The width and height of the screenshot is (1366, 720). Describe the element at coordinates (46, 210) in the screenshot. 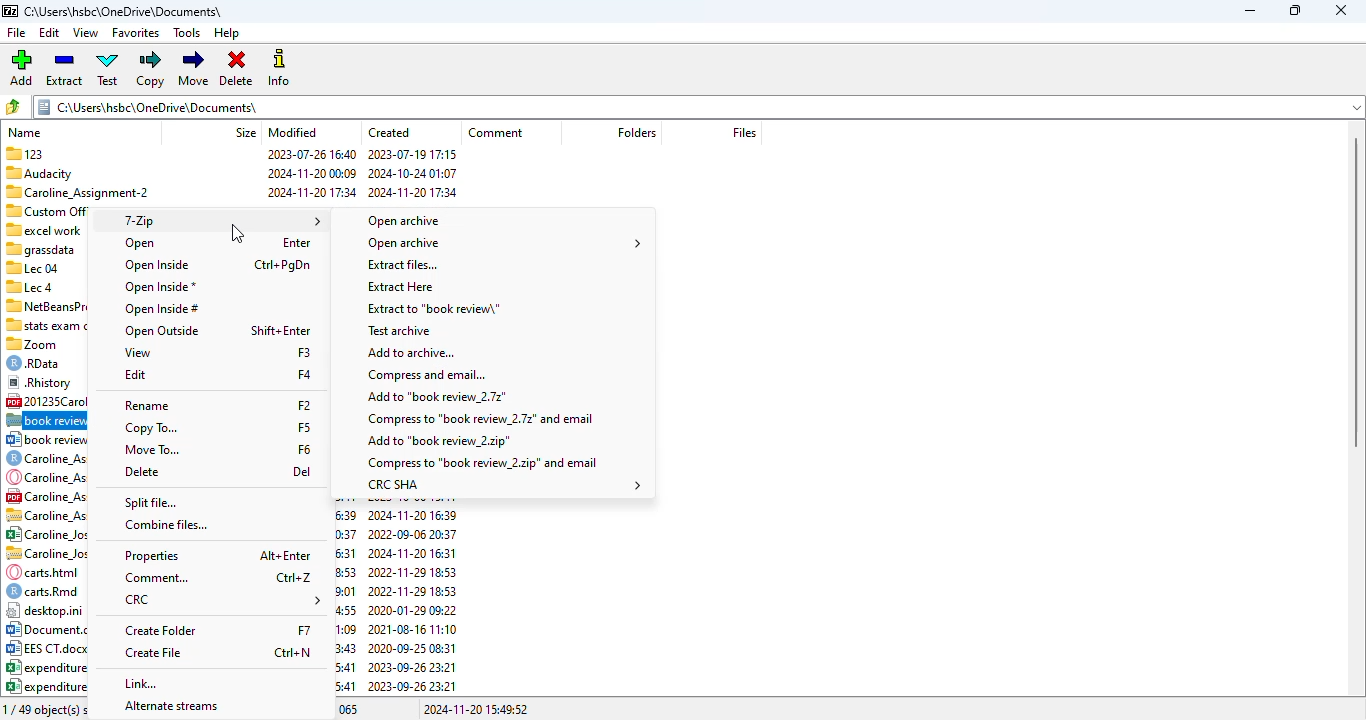

I see `Custom Office Templates` at that location.